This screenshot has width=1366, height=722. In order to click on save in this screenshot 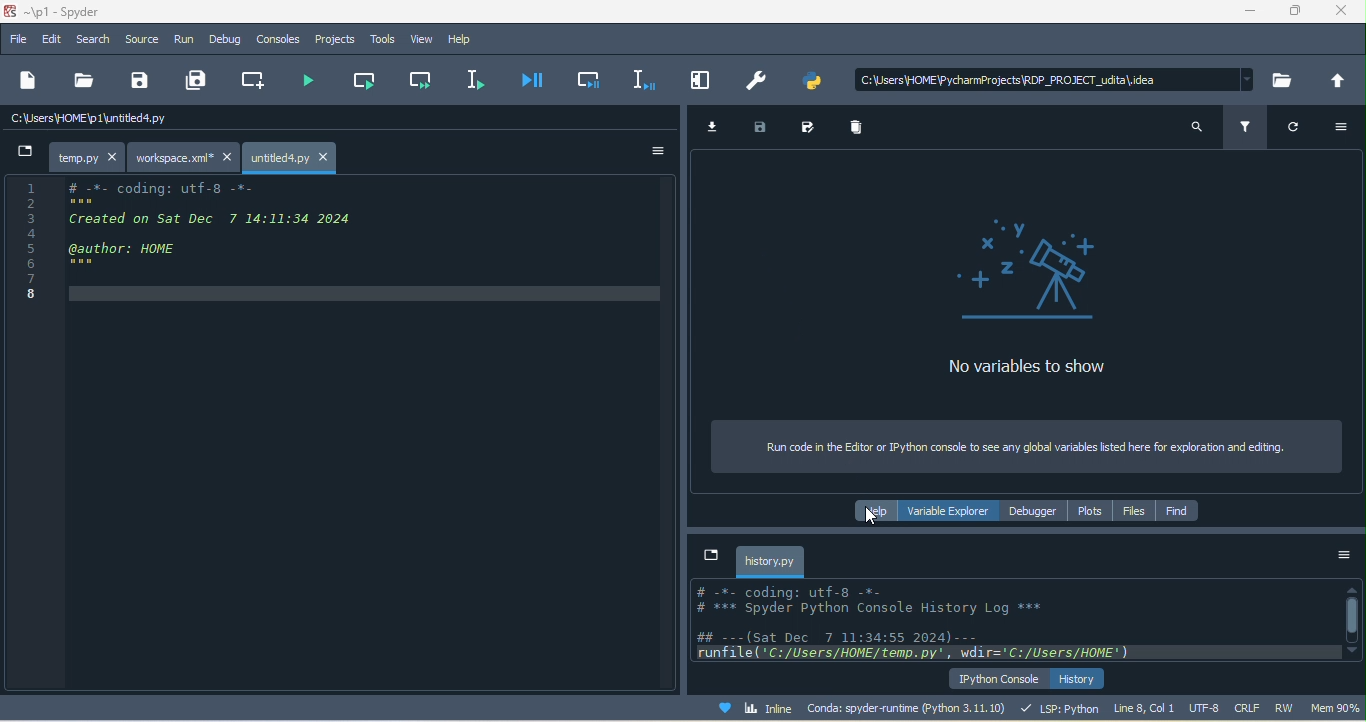, I will do `click(142, 80)`.